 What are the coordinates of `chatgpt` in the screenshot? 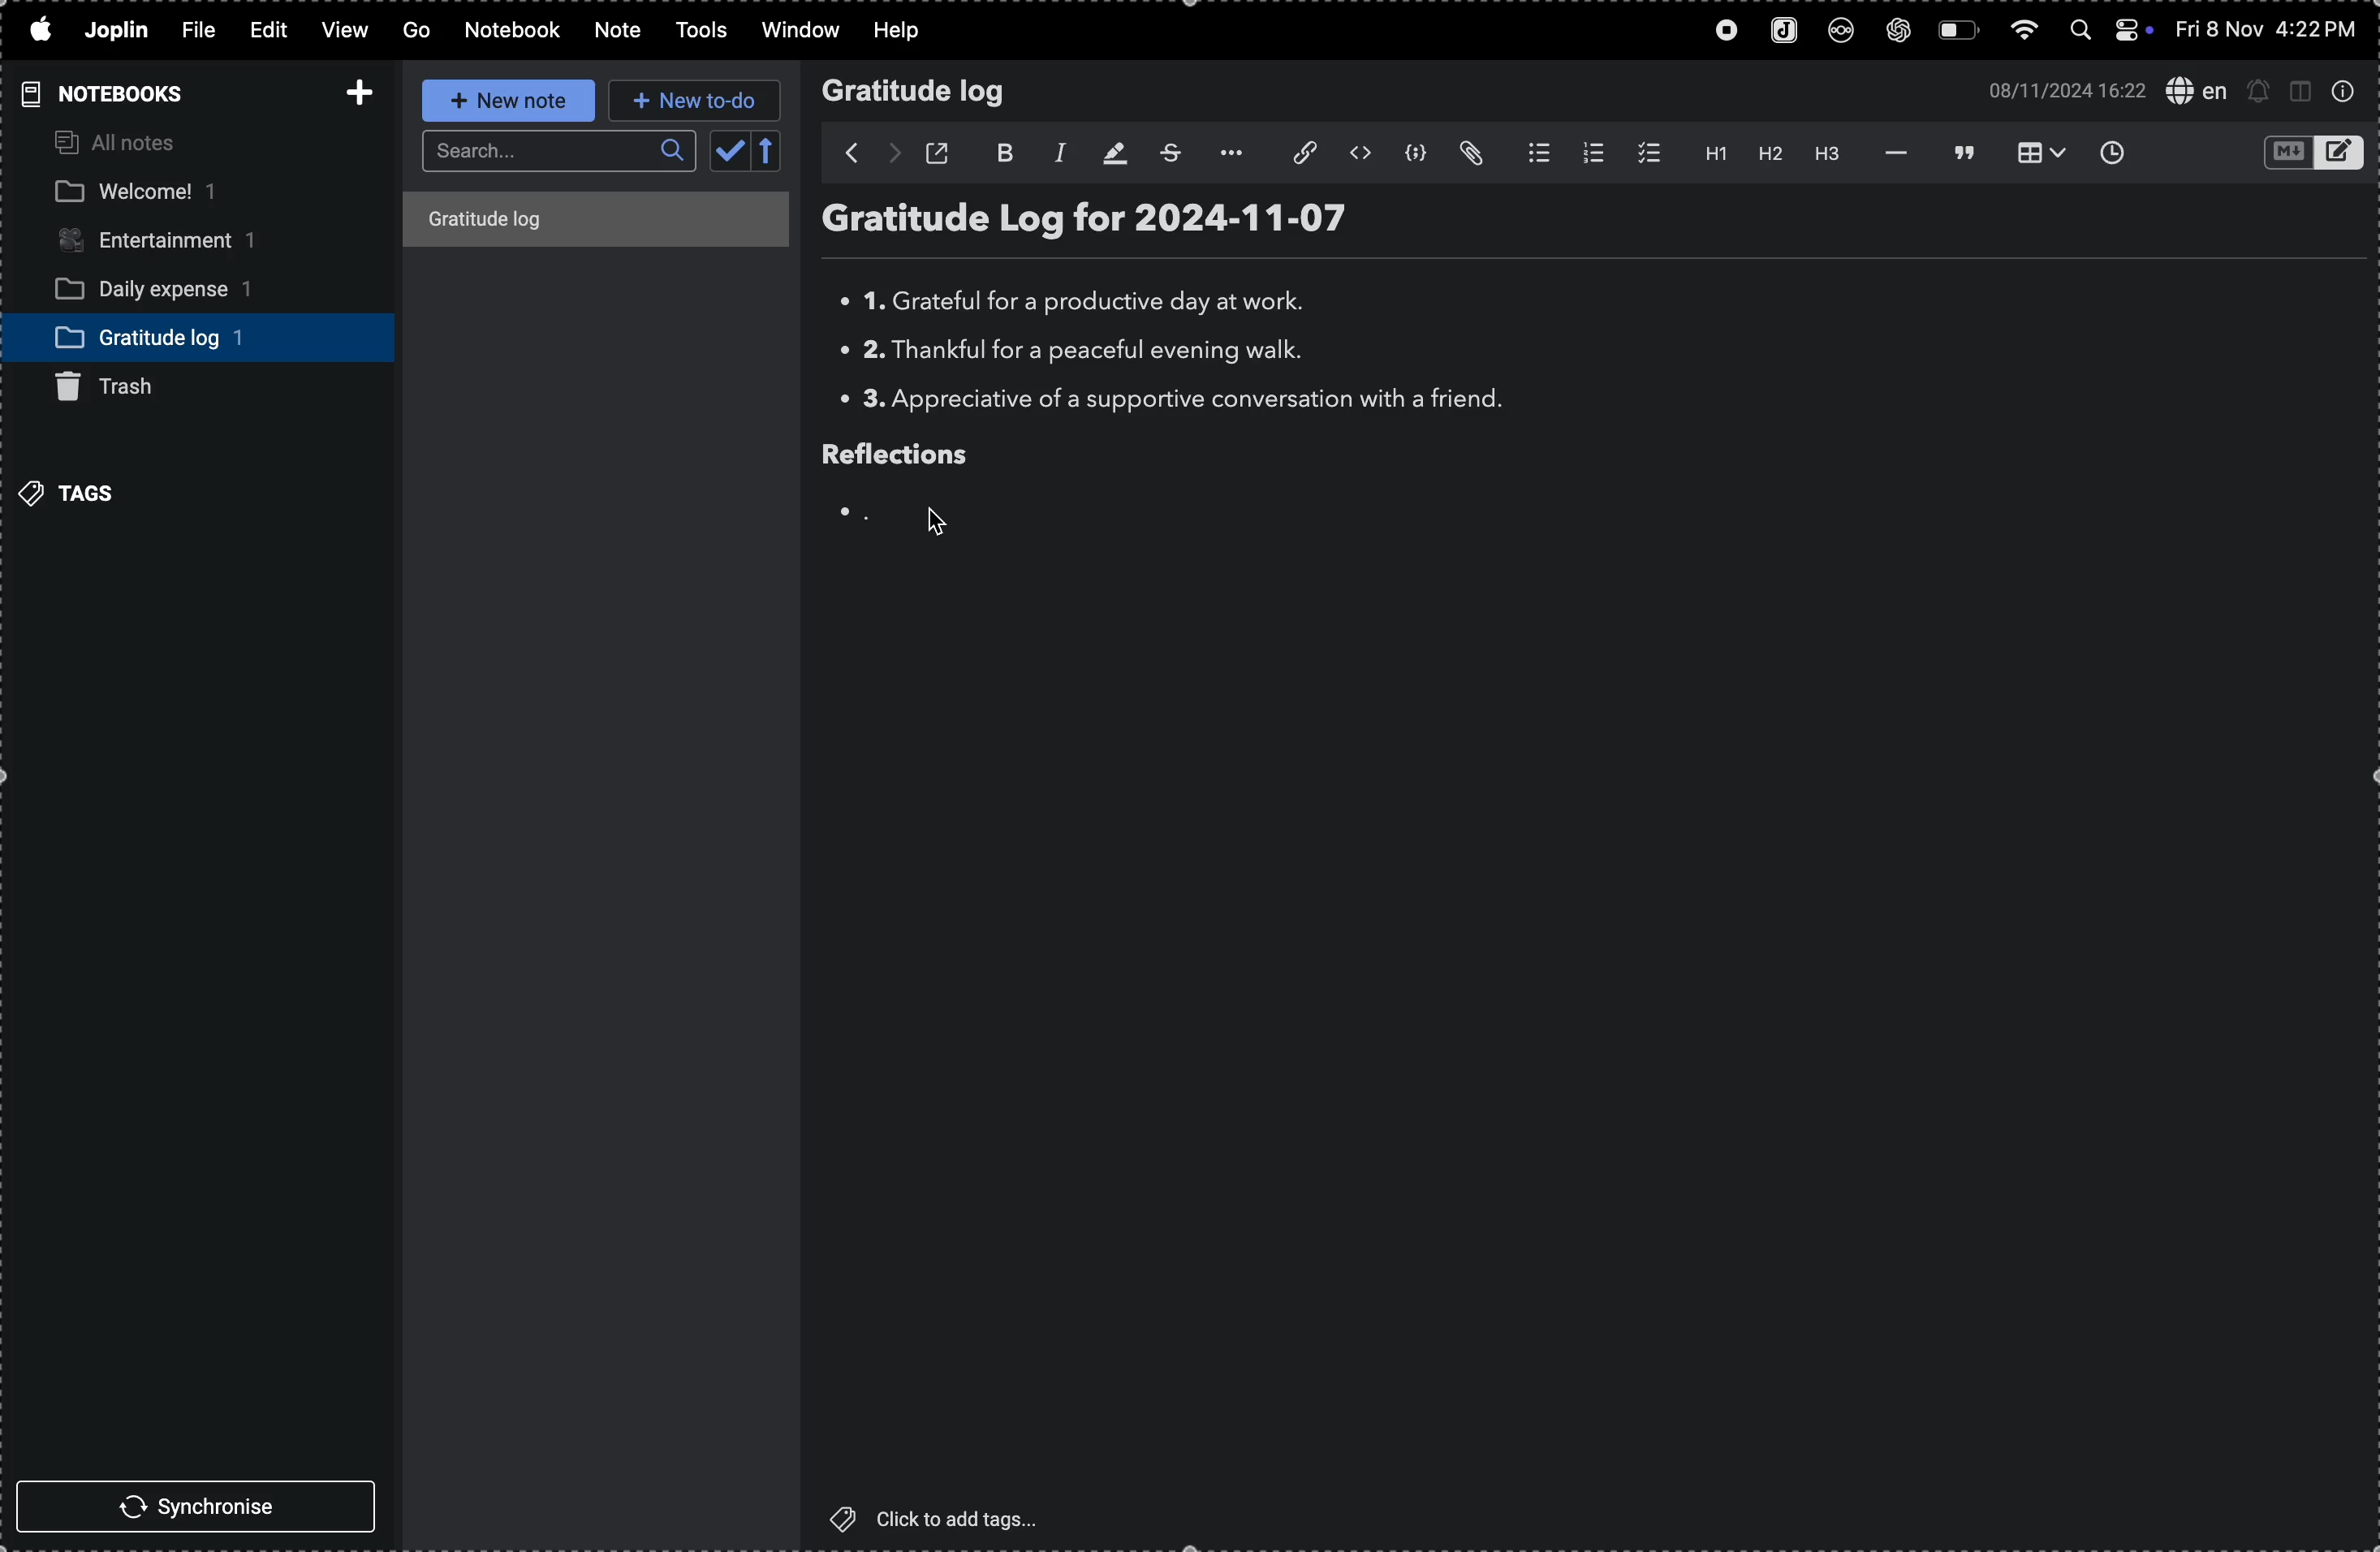 It's located at (1902, 30).